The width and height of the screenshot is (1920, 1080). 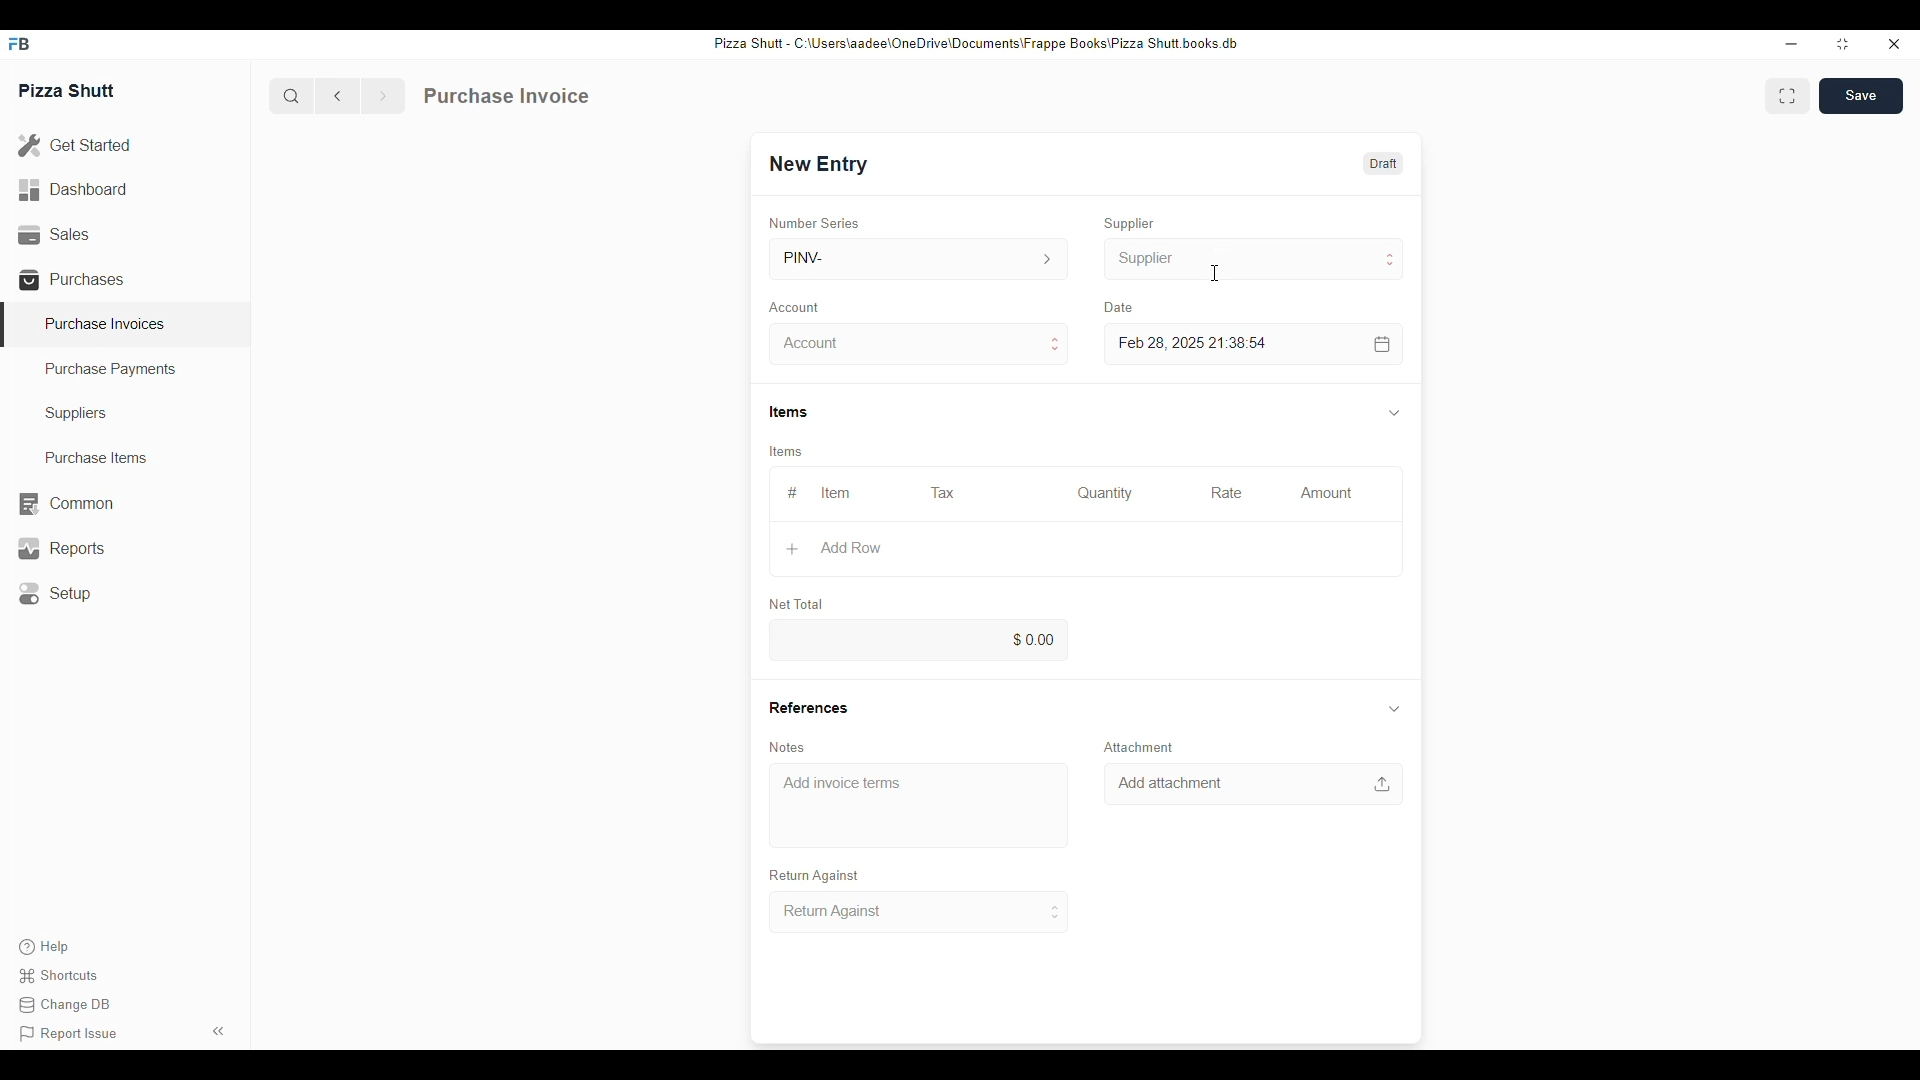 I want to click on Enlarge, so click(x=1788, y=96).